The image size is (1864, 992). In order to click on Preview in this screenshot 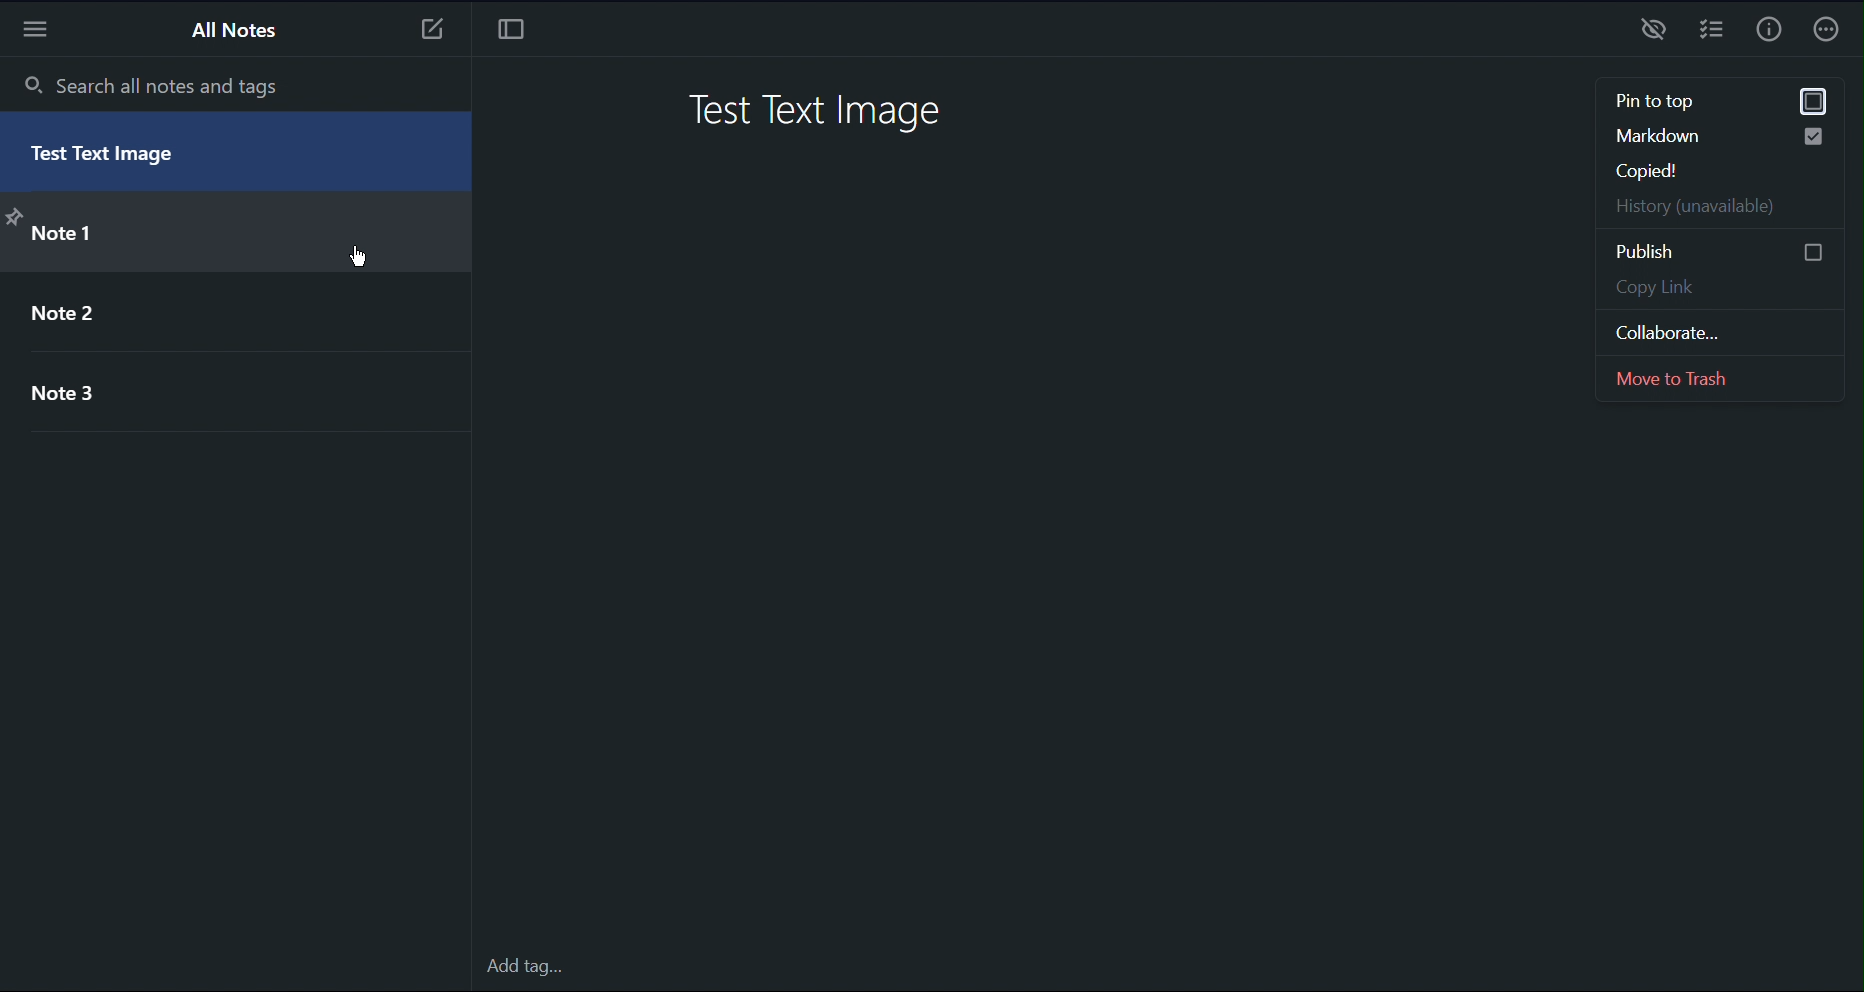, I will do `click(1655, 32)`.